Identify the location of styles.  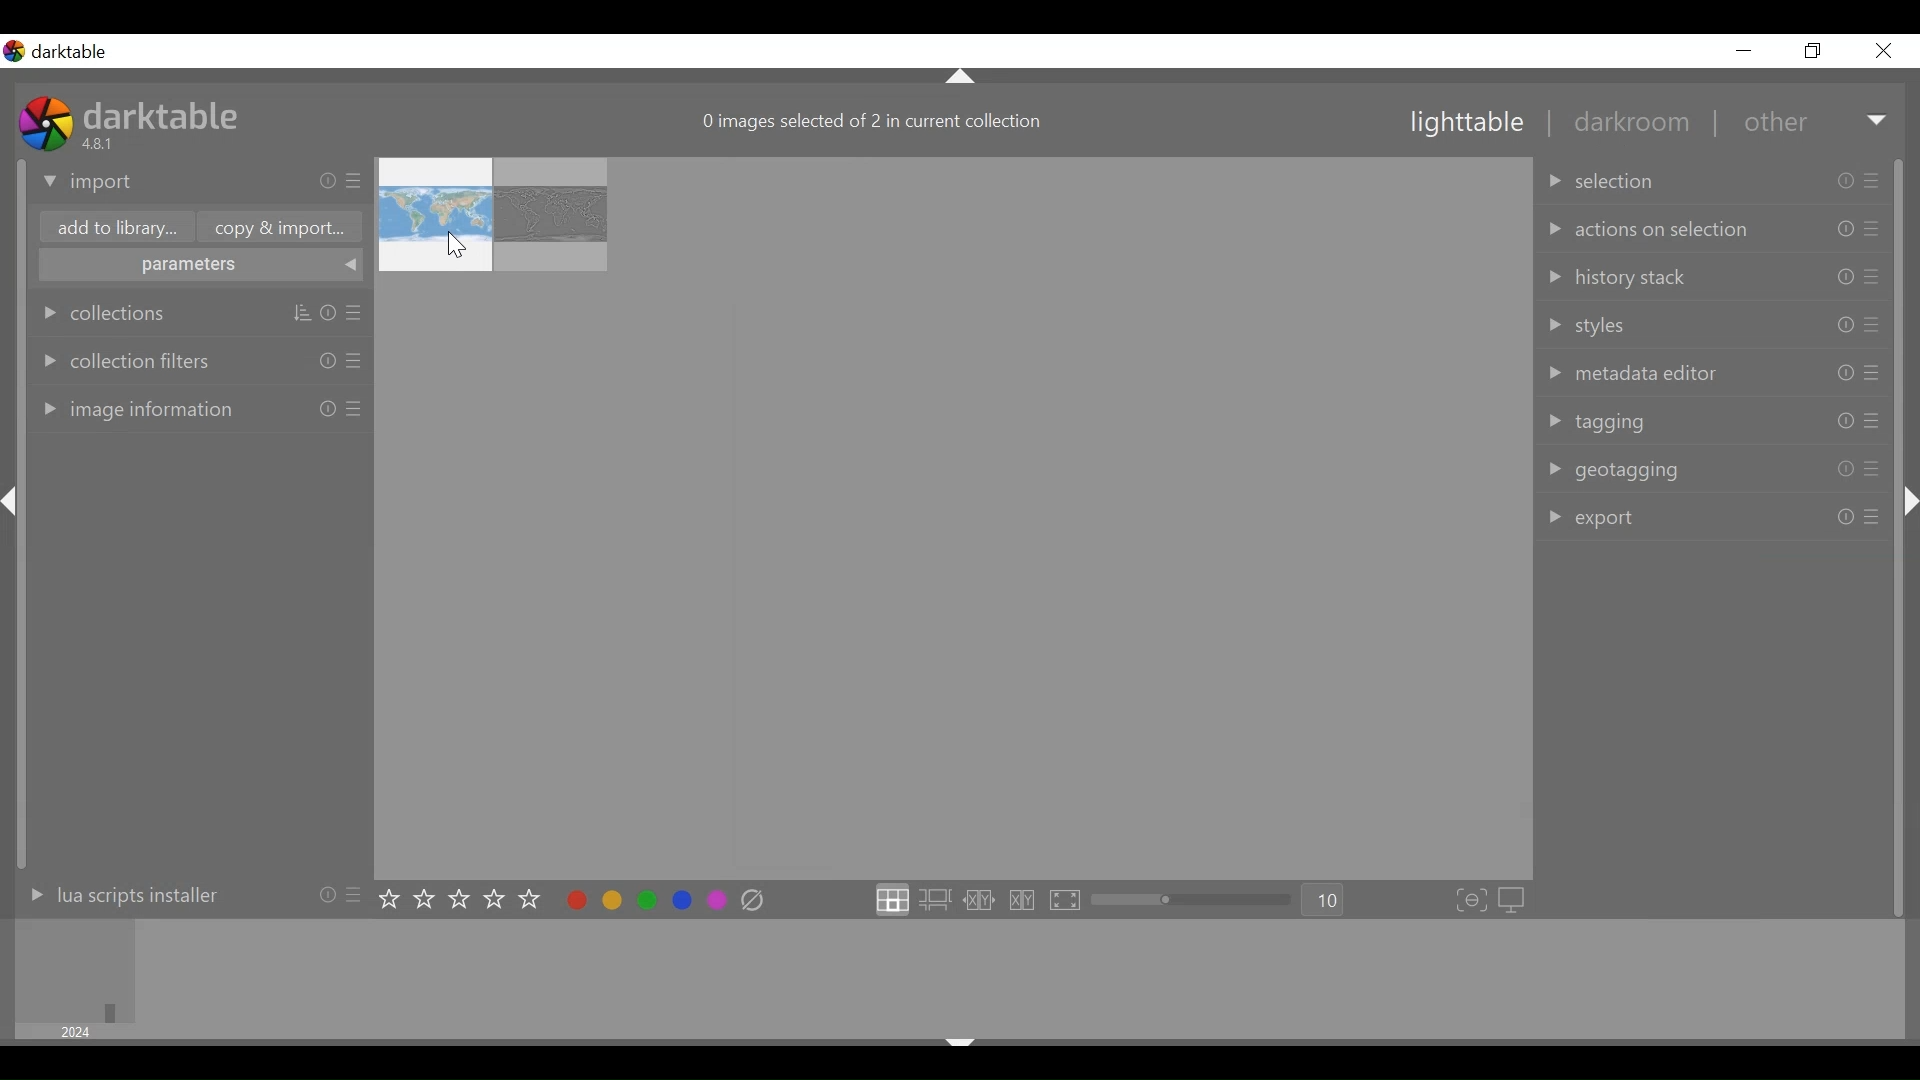
(1717, 325).